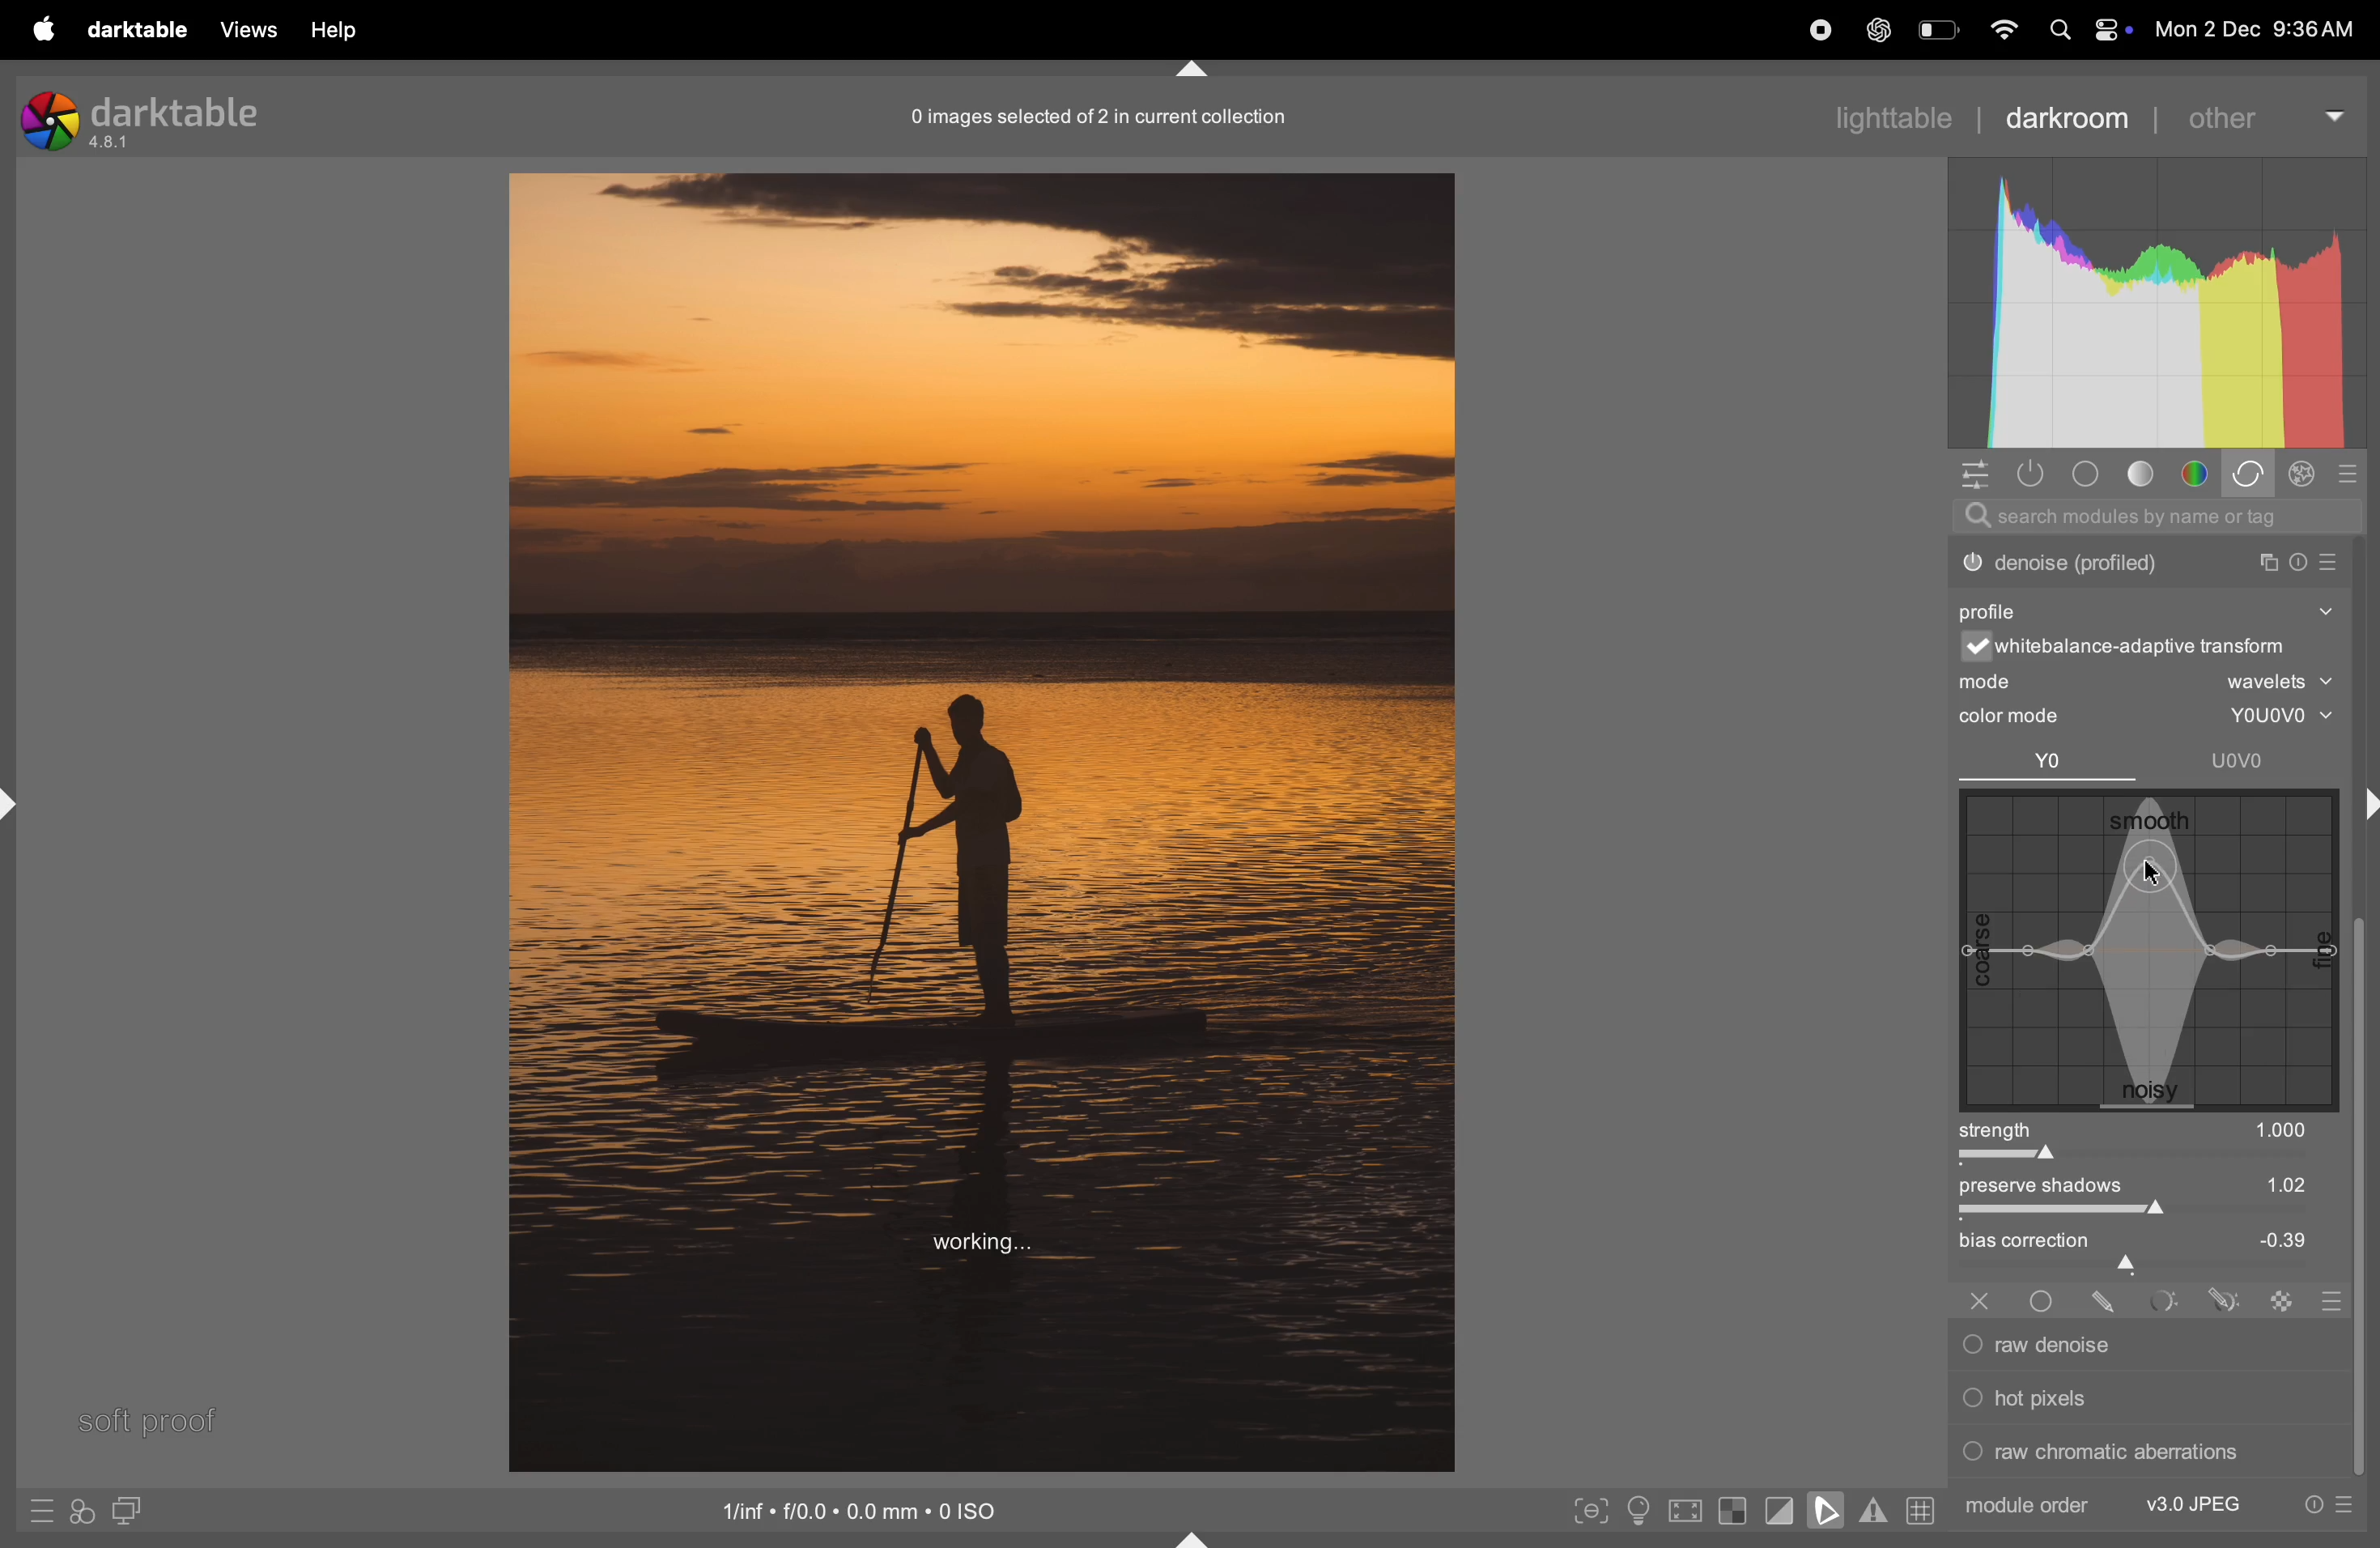 This screenshot has height=1548, width=2380. What do you see at coordinates (2084, 29) in the screenshot?
I see `apple widgets` at bounding box center [2084, 29].